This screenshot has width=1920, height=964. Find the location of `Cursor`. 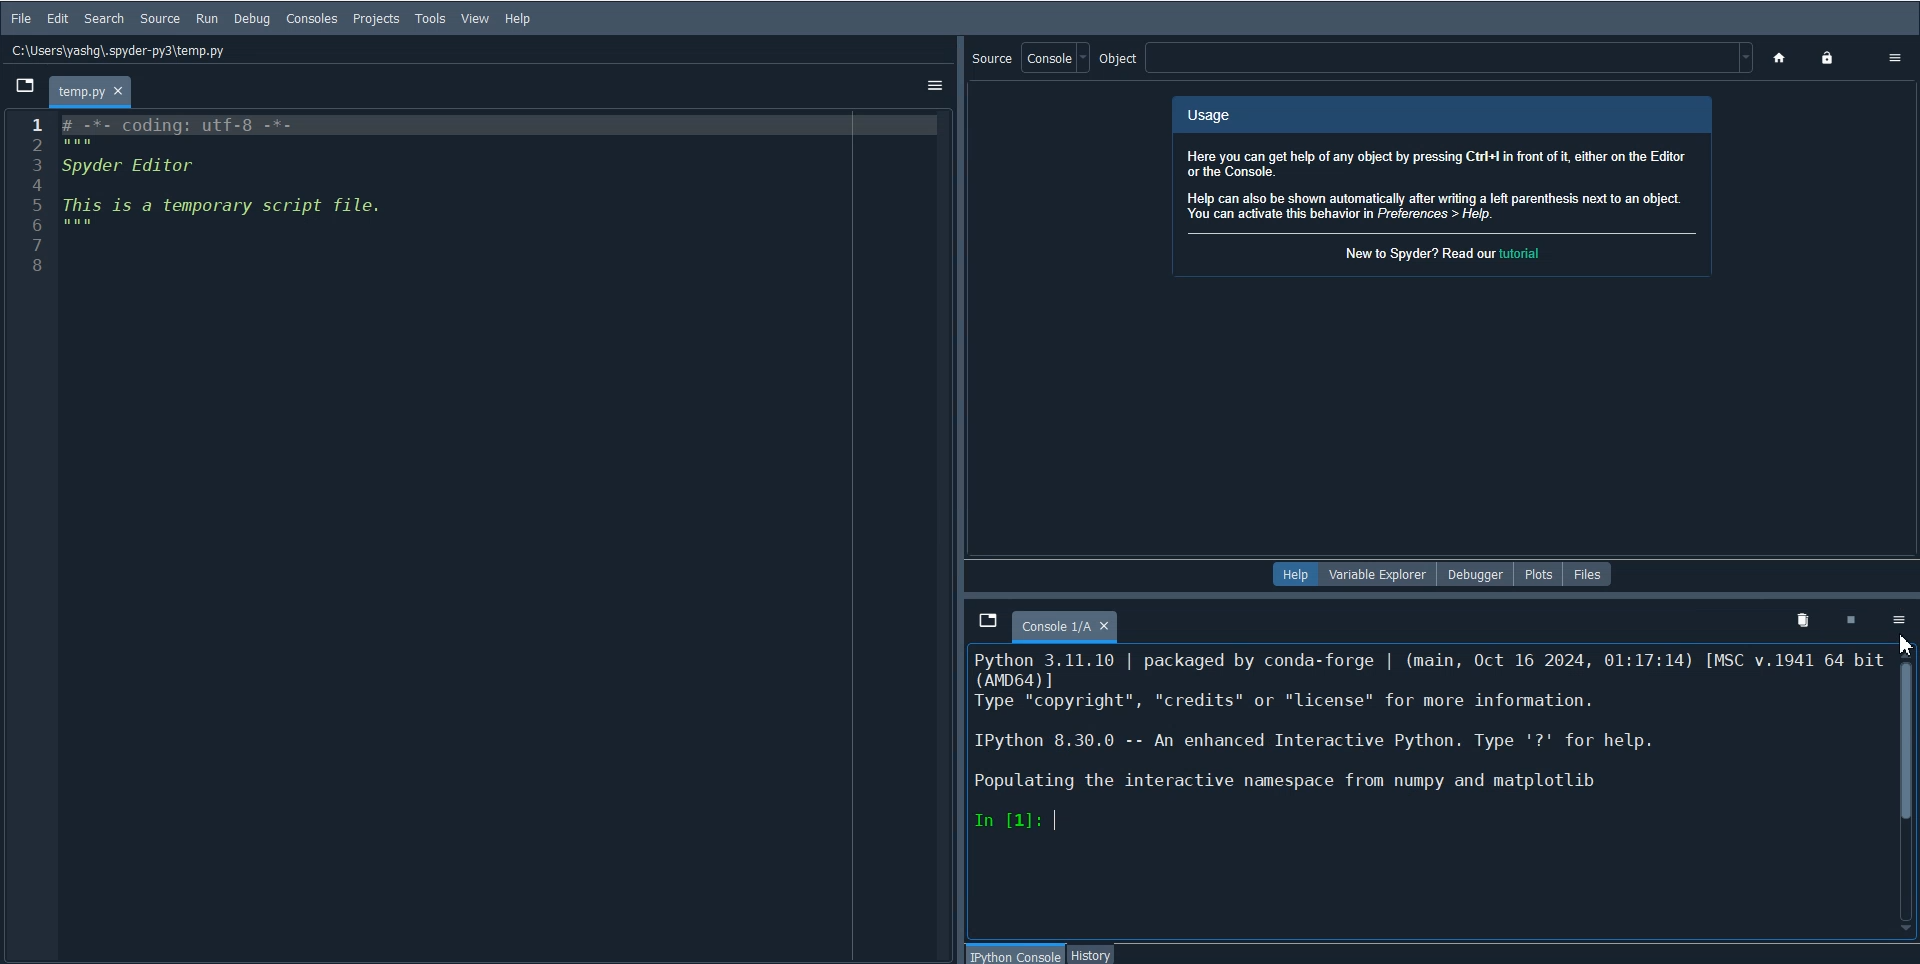

Cursor is located at coordinates (1906, 647).